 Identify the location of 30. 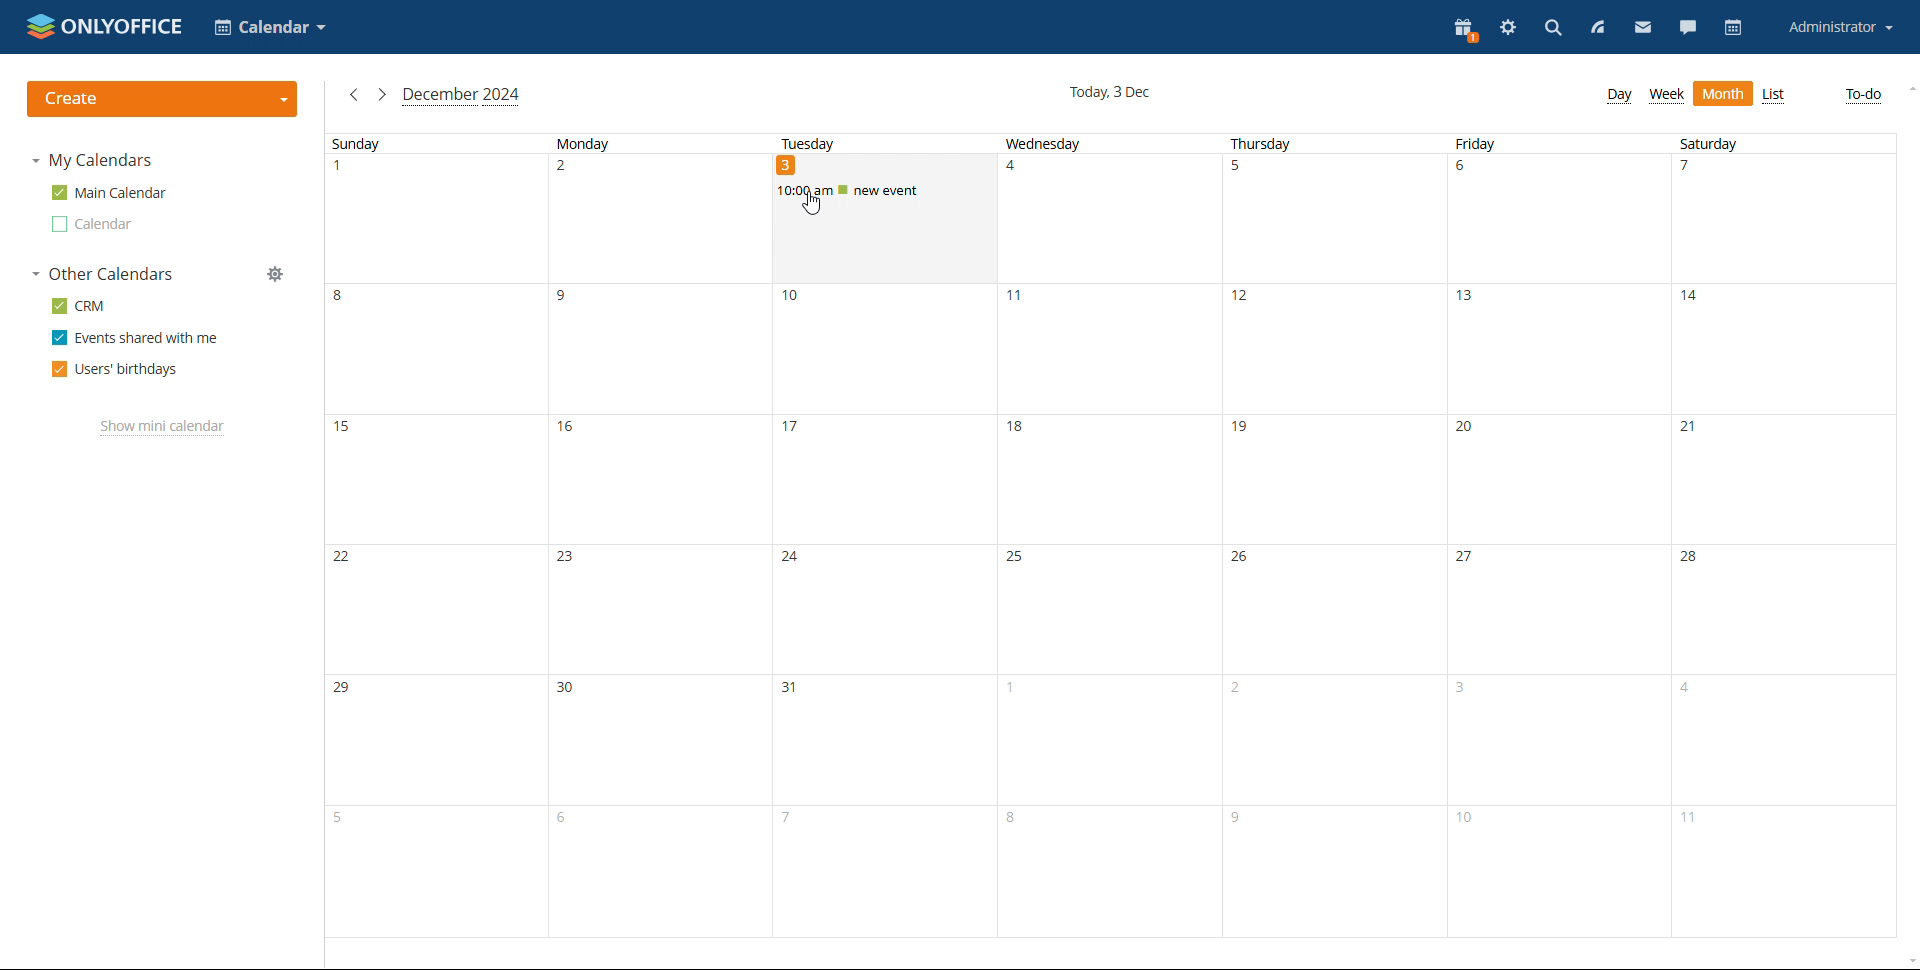
(657, 741).